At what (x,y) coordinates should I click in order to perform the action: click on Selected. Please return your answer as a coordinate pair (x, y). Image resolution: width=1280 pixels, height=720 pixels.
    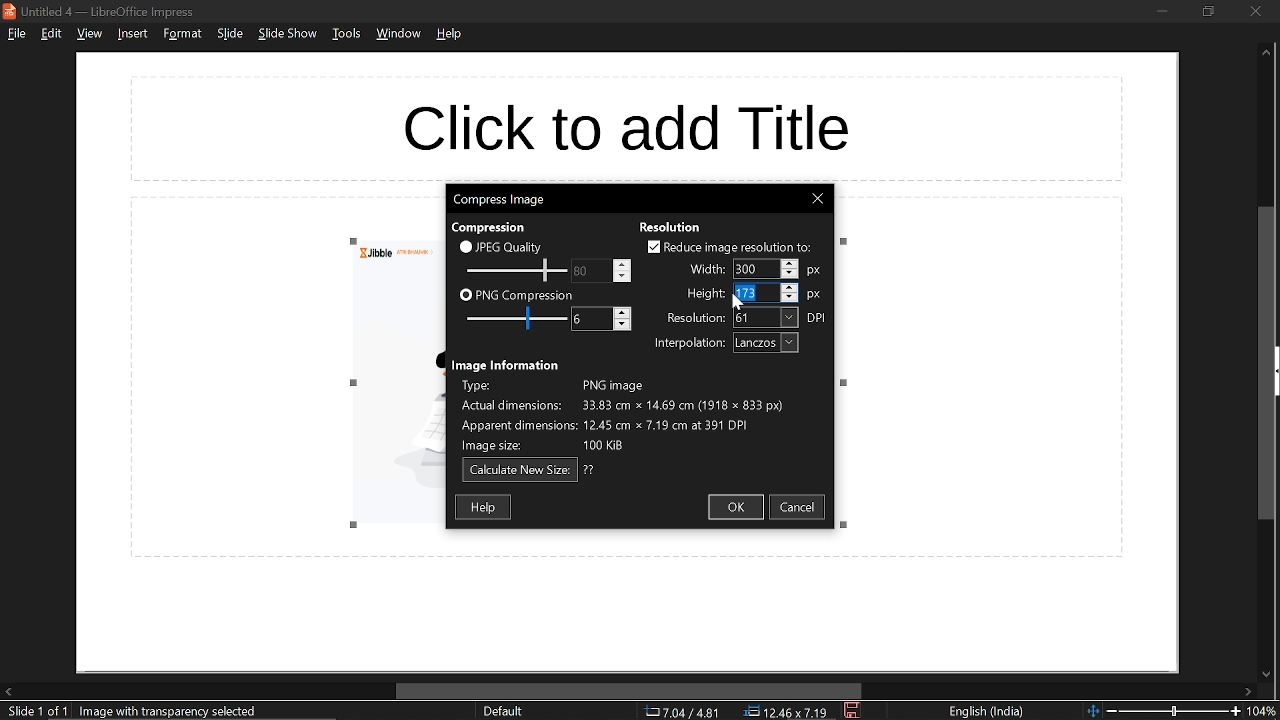
    Looking at the image, I should click on (750, 294).